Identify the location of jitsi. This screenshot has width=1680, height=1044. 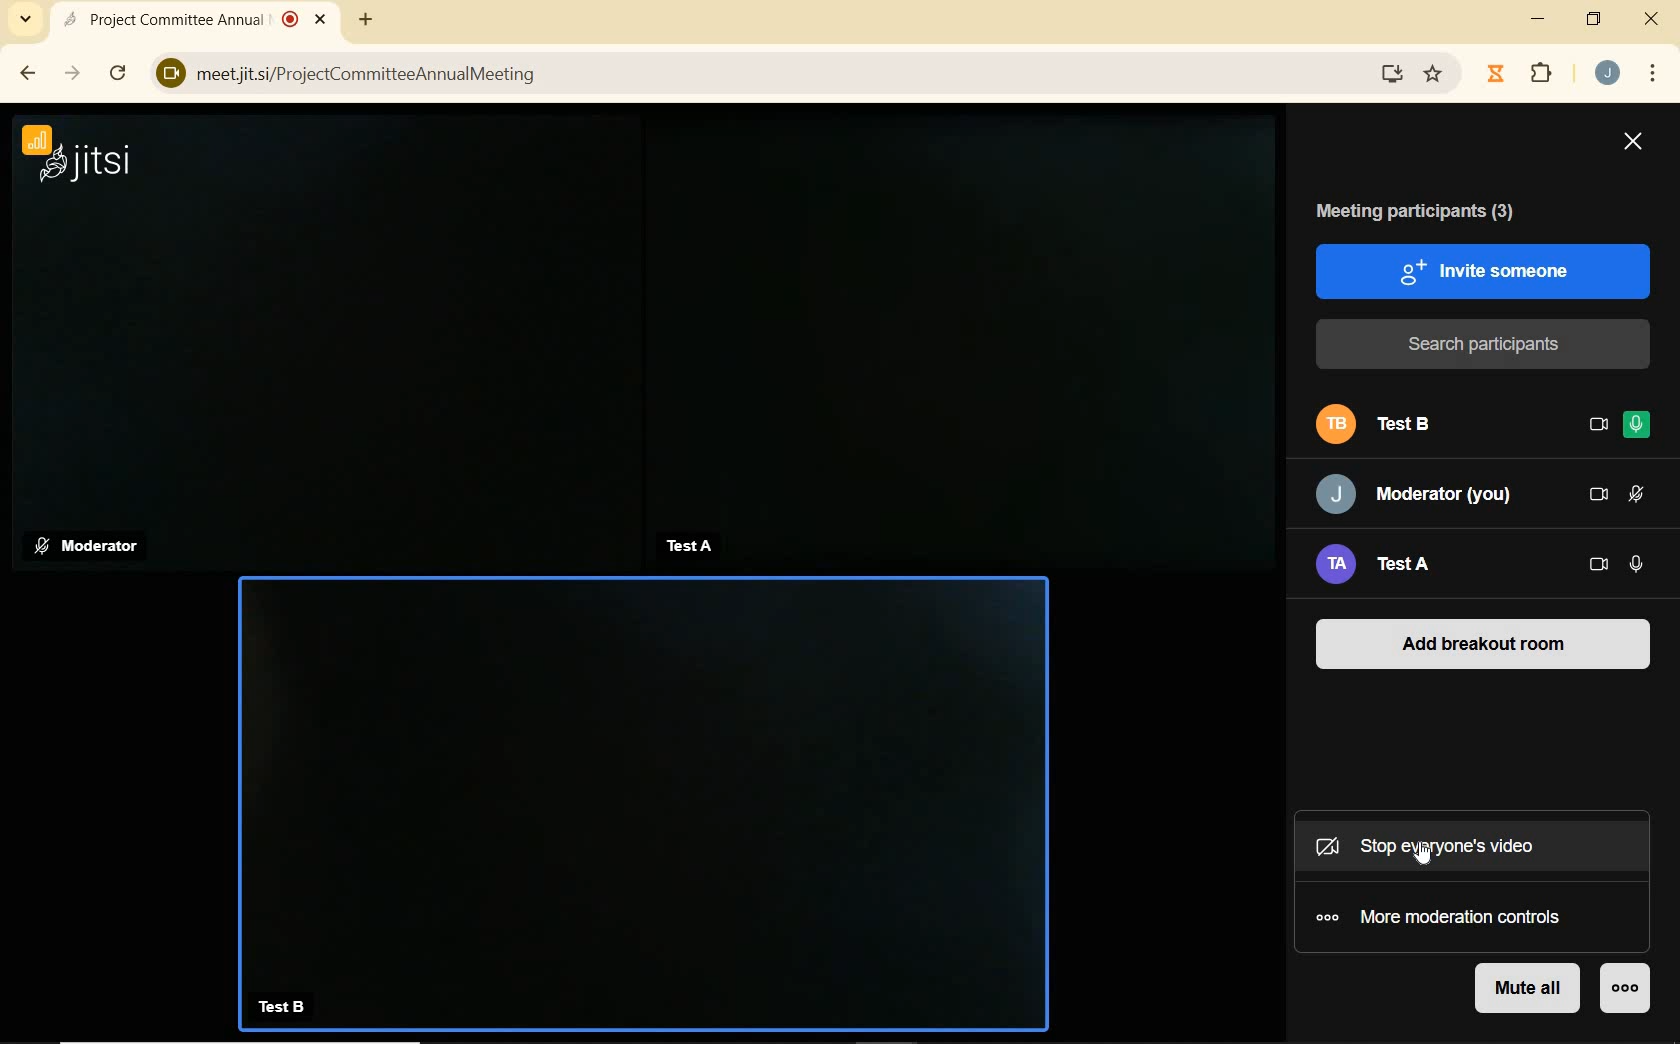
(106, 161).